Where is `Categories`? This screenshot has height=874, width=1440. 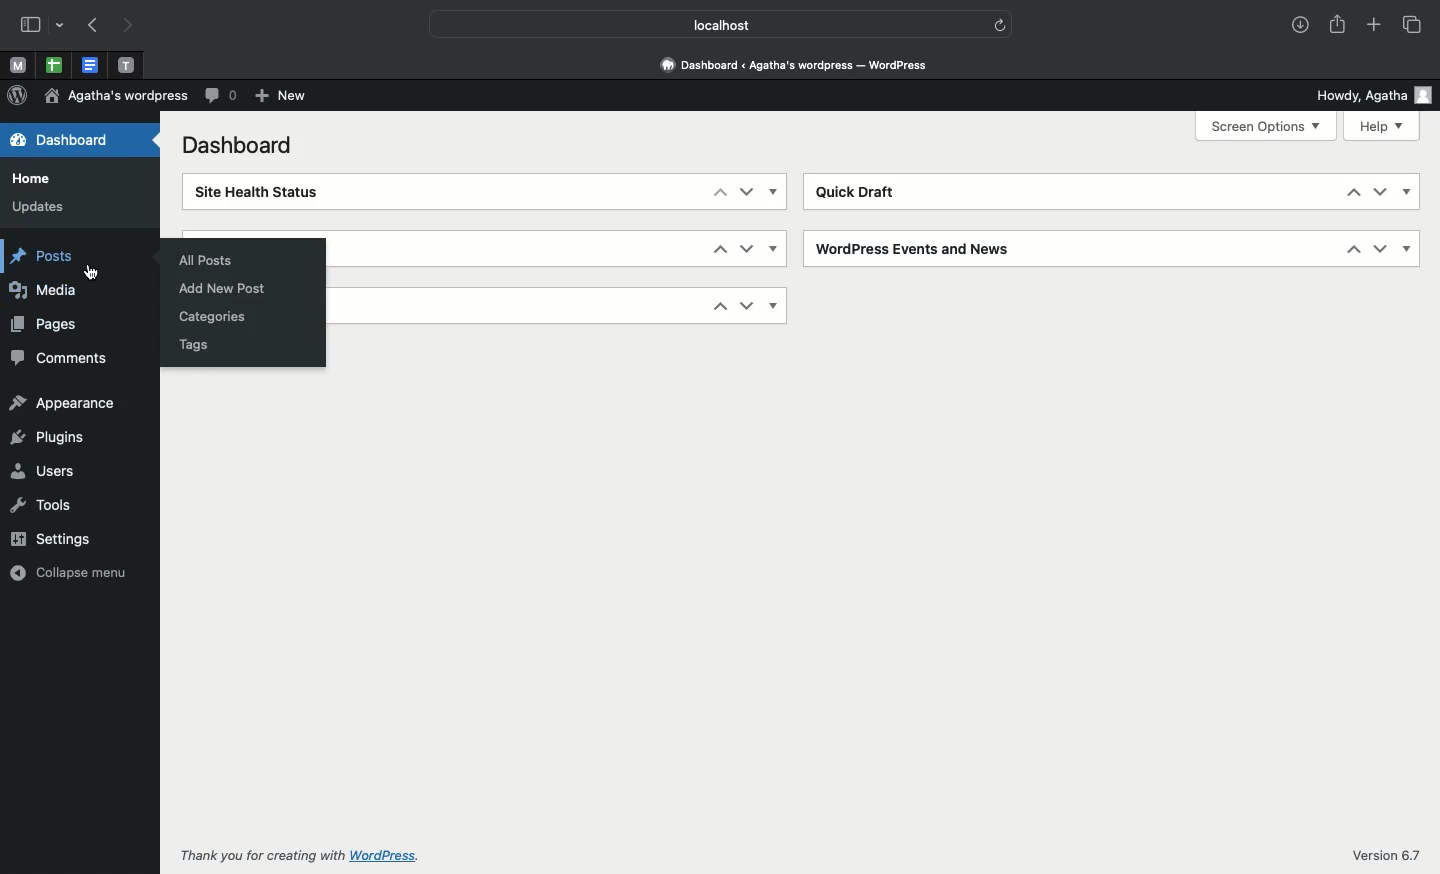 Categories is located at coordinates (215, 318).